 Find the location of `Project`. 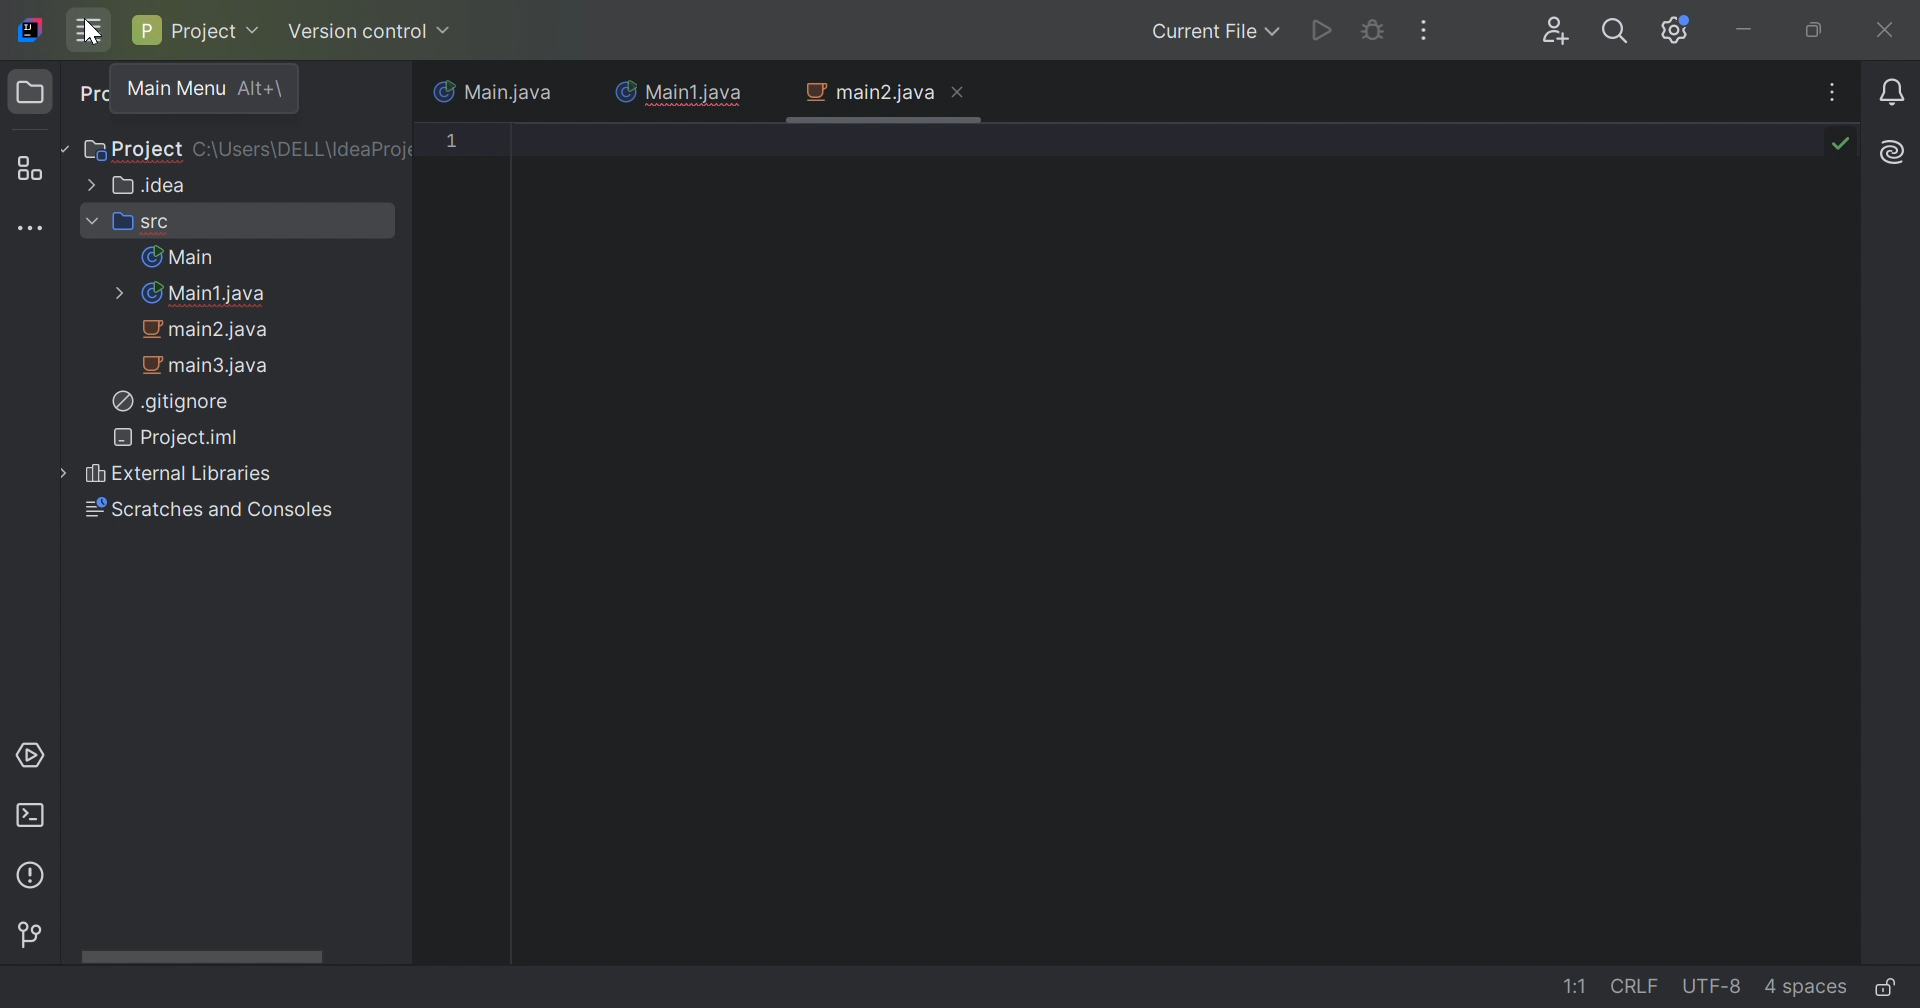

Project is located at coordinates (95, 97).